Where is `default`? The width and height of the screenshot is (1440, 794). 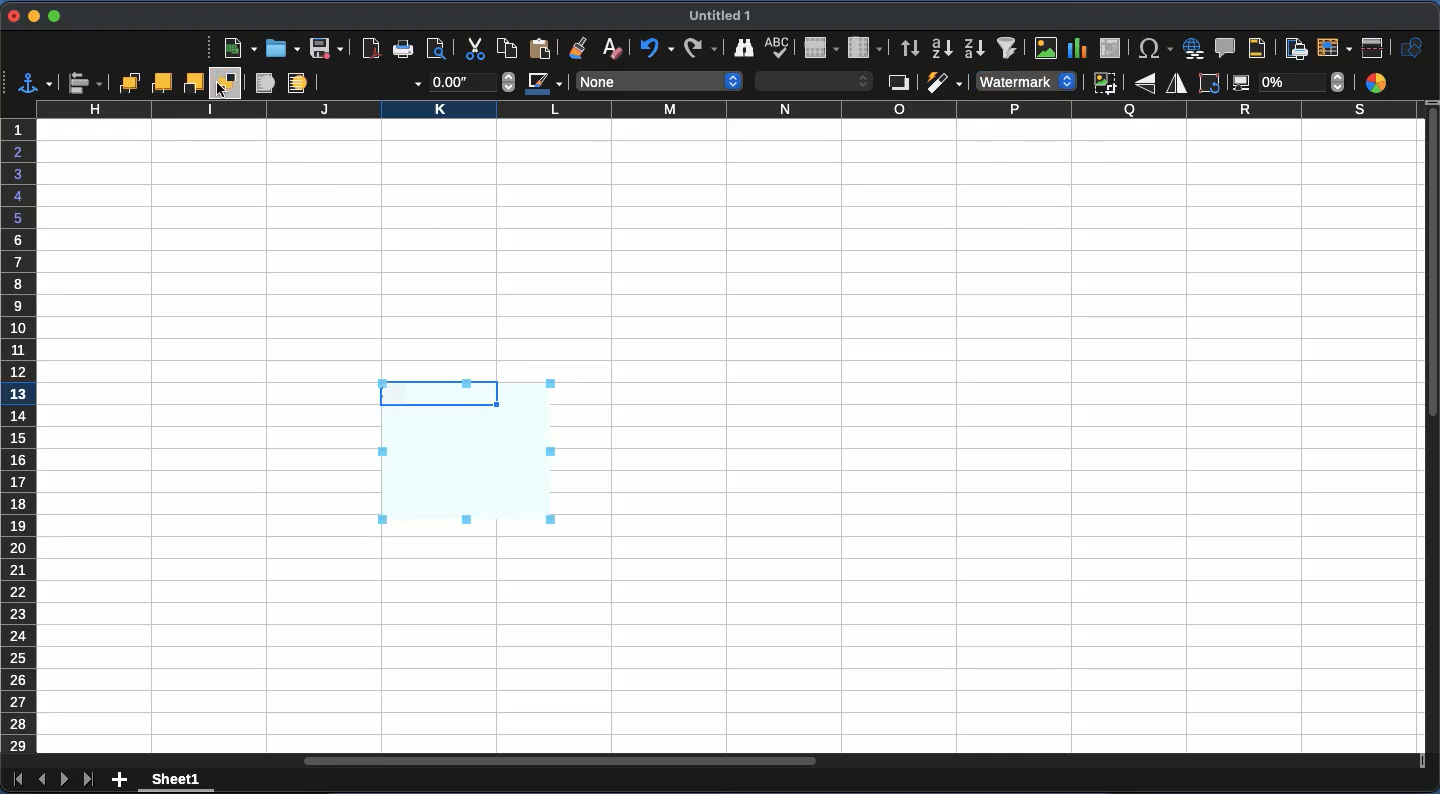
default is located at coordinates (1023, 82).